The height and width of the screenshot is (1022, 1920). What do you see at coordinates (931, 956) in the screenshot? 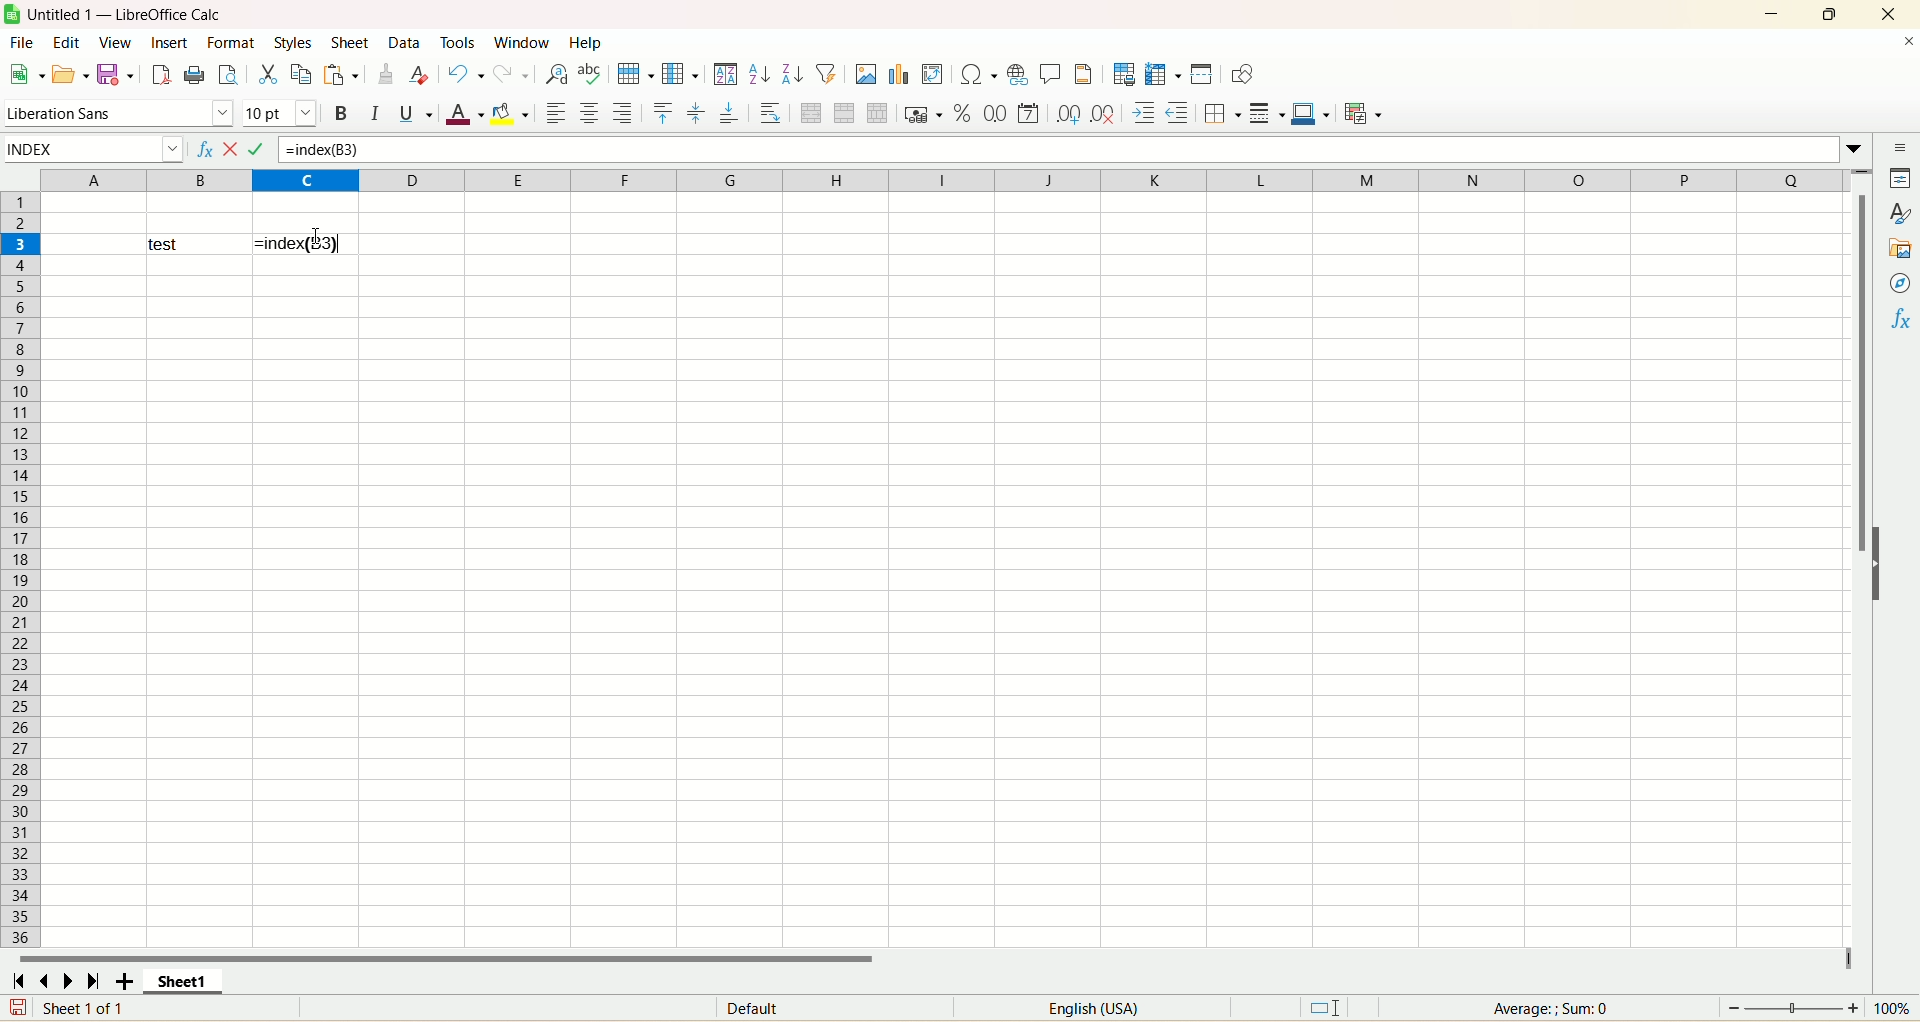
I see `horizontal scroll bar` at bounding box center [931, 956].